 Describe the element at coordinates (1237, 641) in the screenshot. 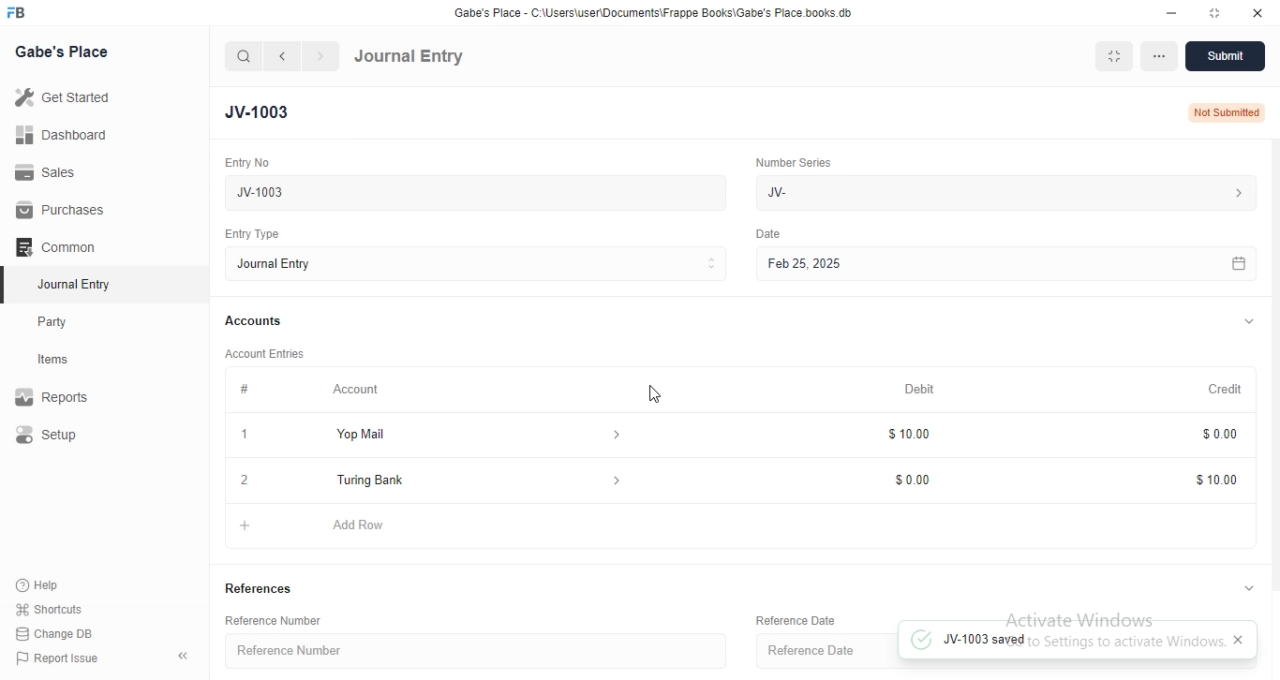

I see `CLOSE` at that location.